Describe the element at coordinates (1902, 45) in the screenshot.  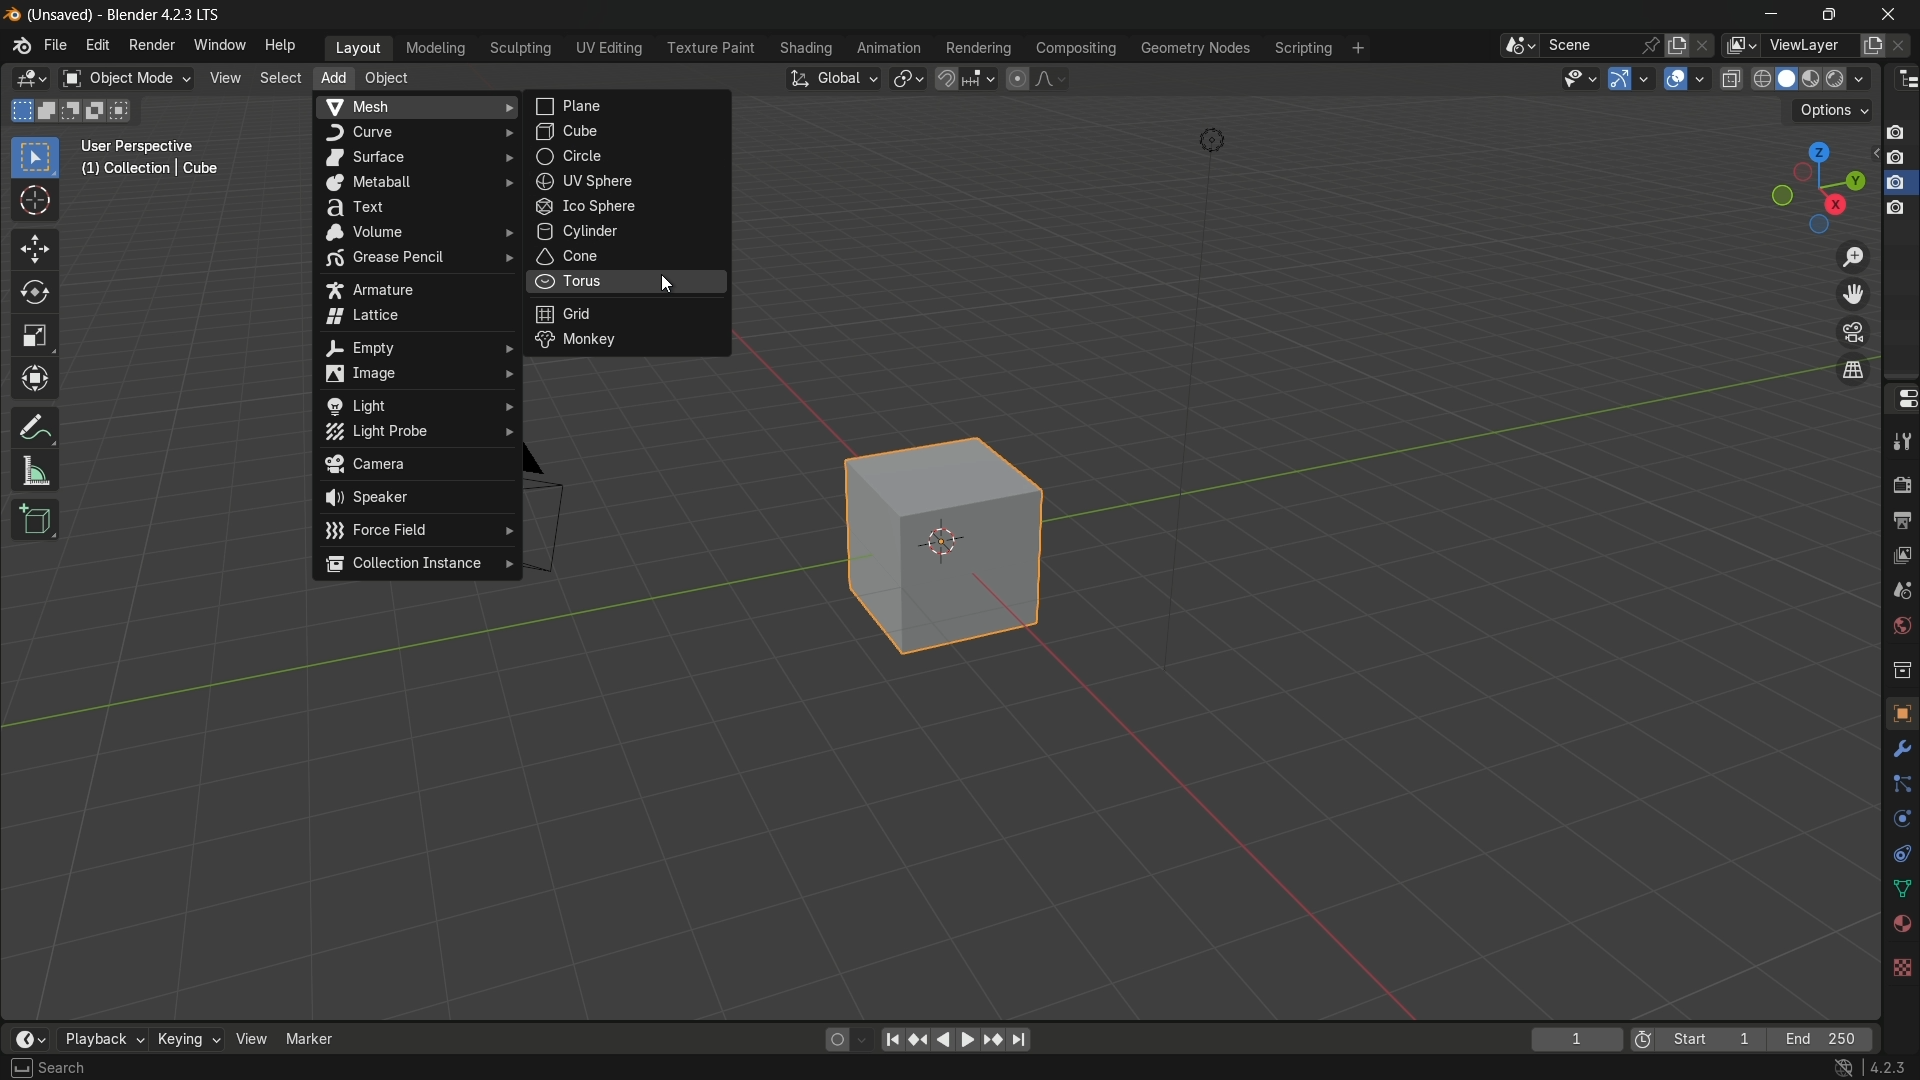
I see `remove layer` at that location.